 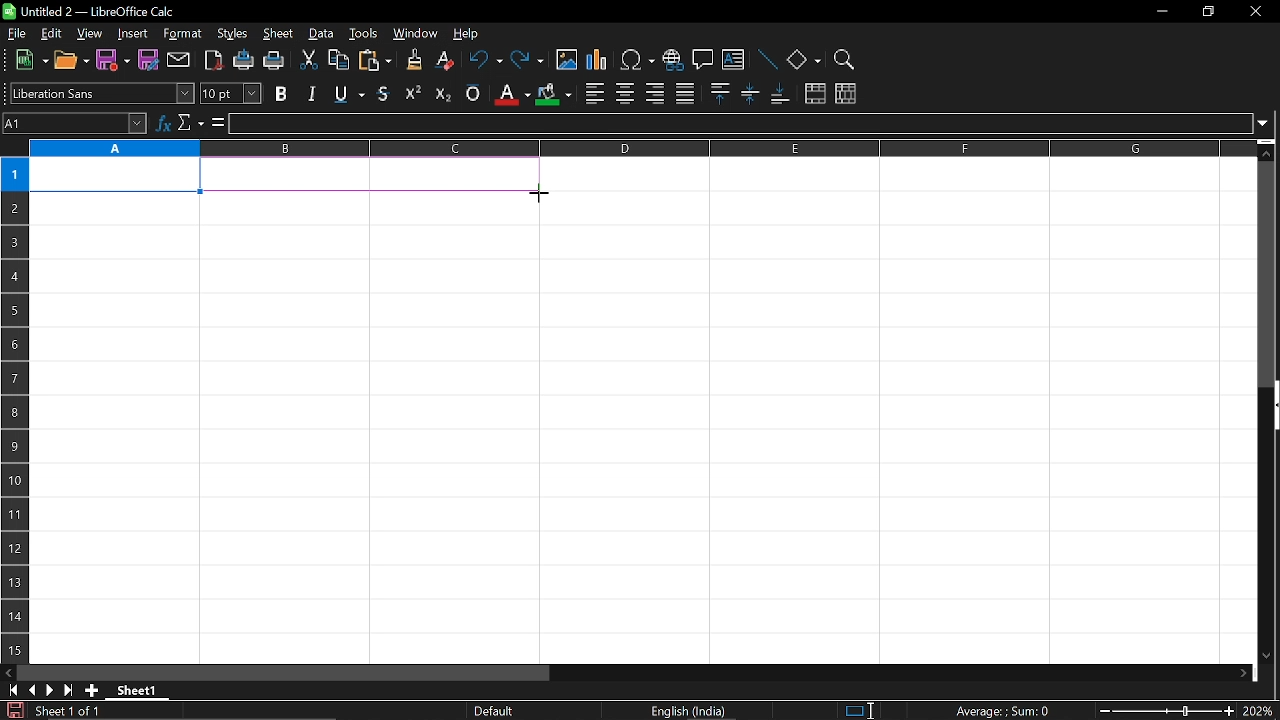 What do you see at coordinates (278, 34) in the screenshot?
I see `sheet` at bounding box center [278, 34].